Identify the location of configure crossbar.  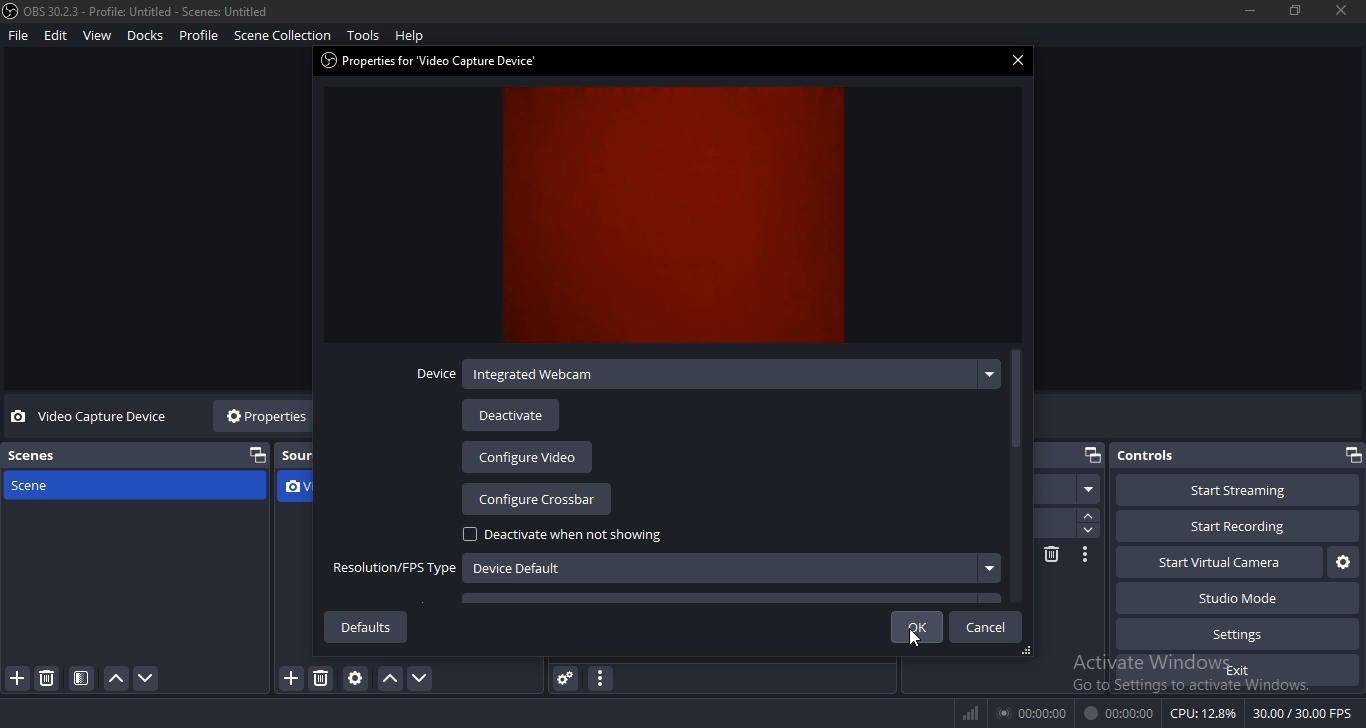
(538, 499).